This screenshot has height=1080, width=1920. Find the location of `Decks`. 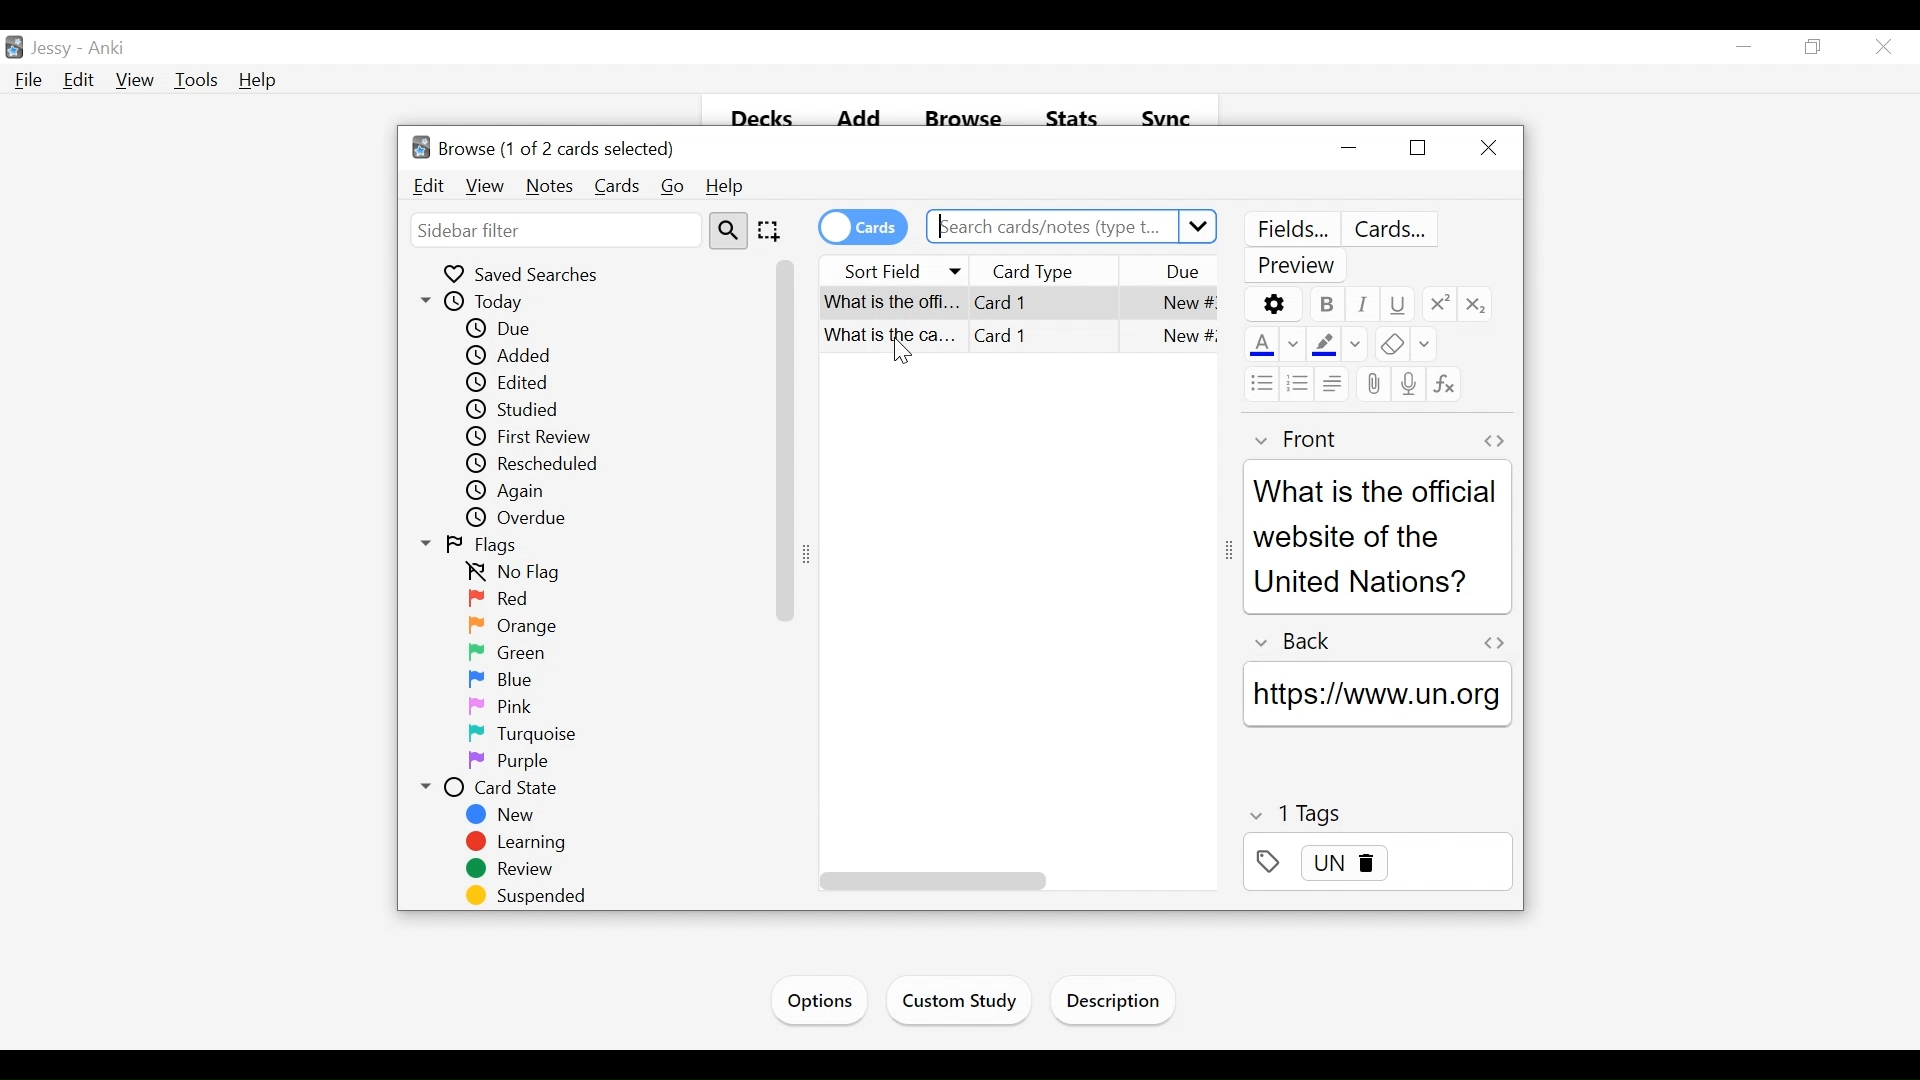

Decks is located at coordinates (753, 121).